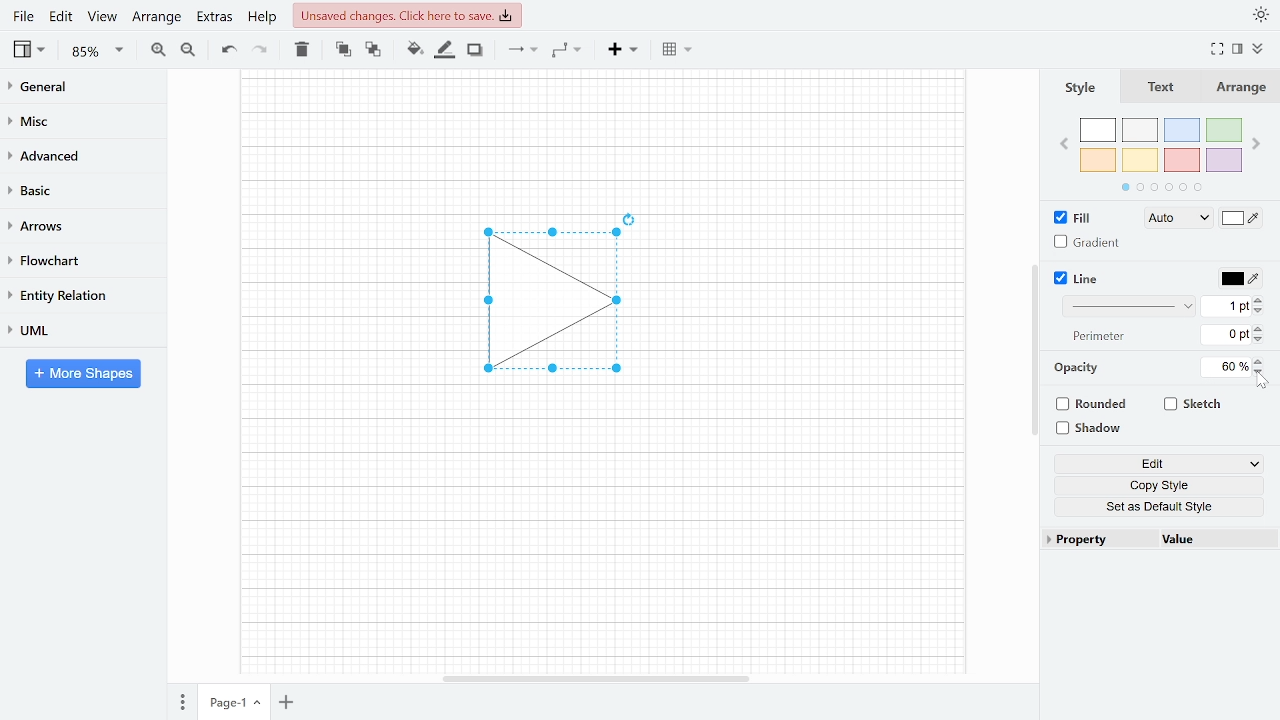  I want to click on Arrange, so click(156, 16).